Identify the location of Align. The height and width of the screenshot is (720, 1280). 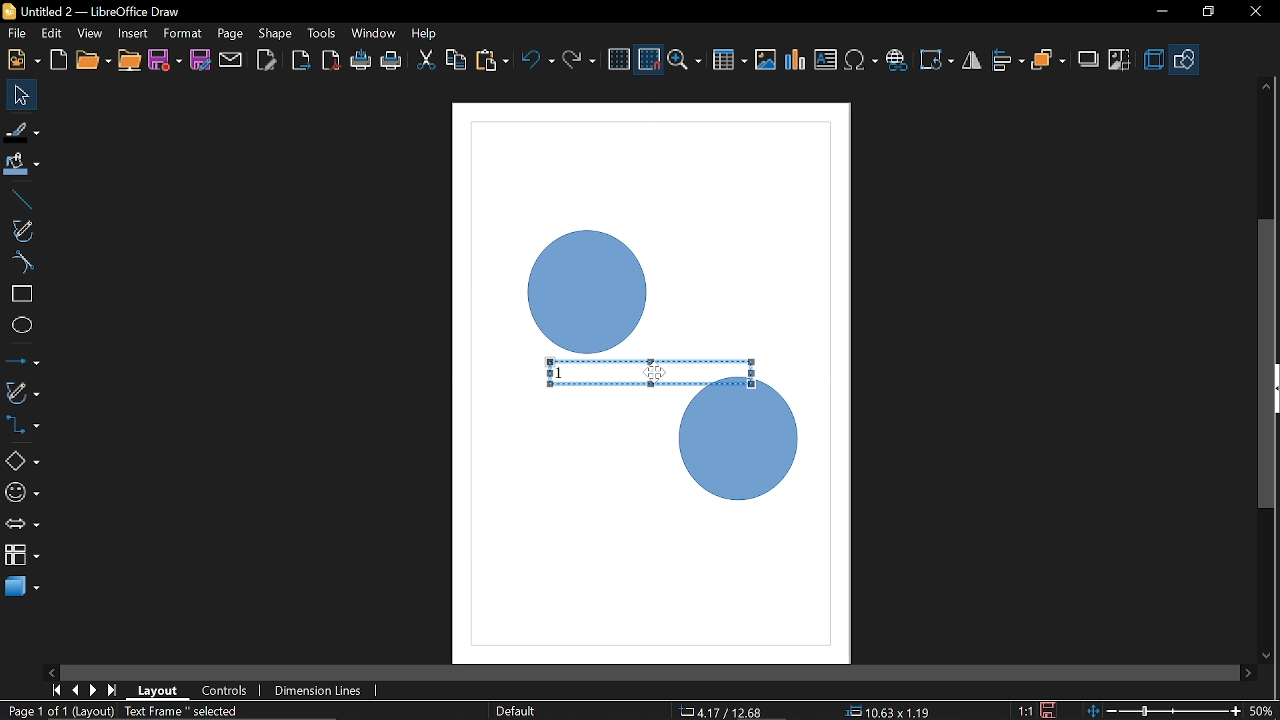
(1009, 61).